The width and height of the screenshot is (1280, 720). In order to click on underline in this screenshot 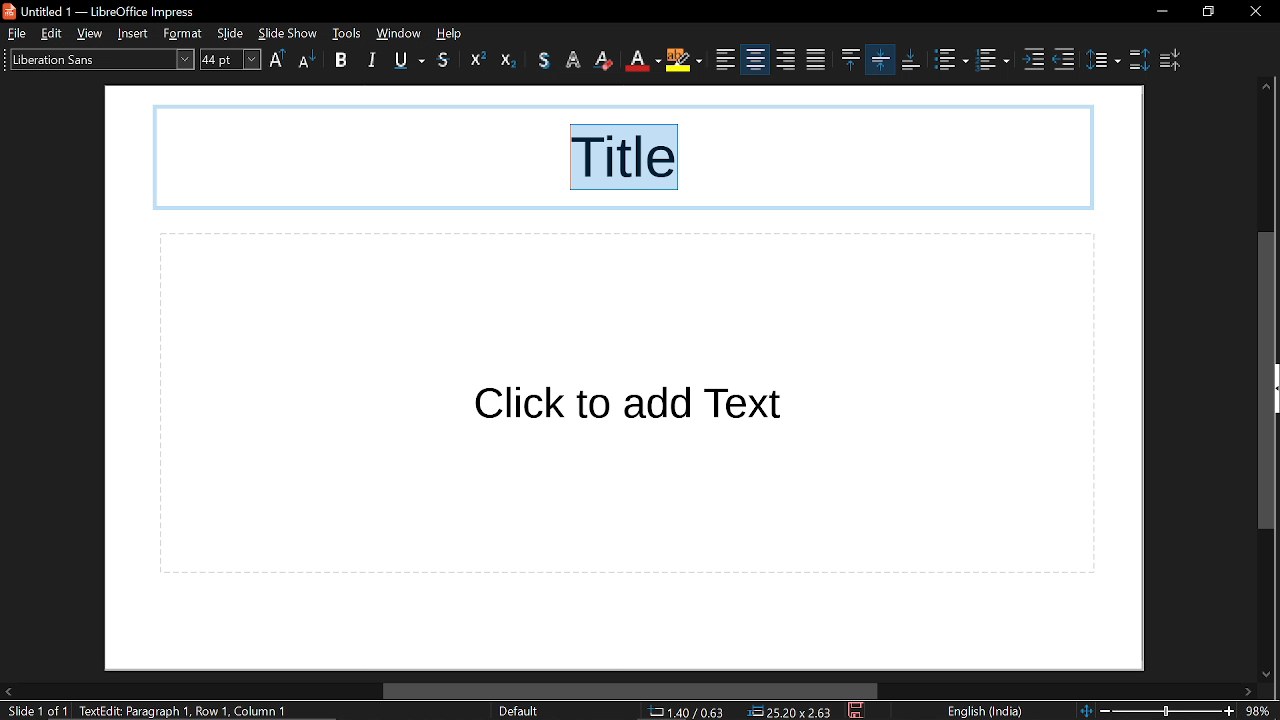, I will do `click(409, 60)`.